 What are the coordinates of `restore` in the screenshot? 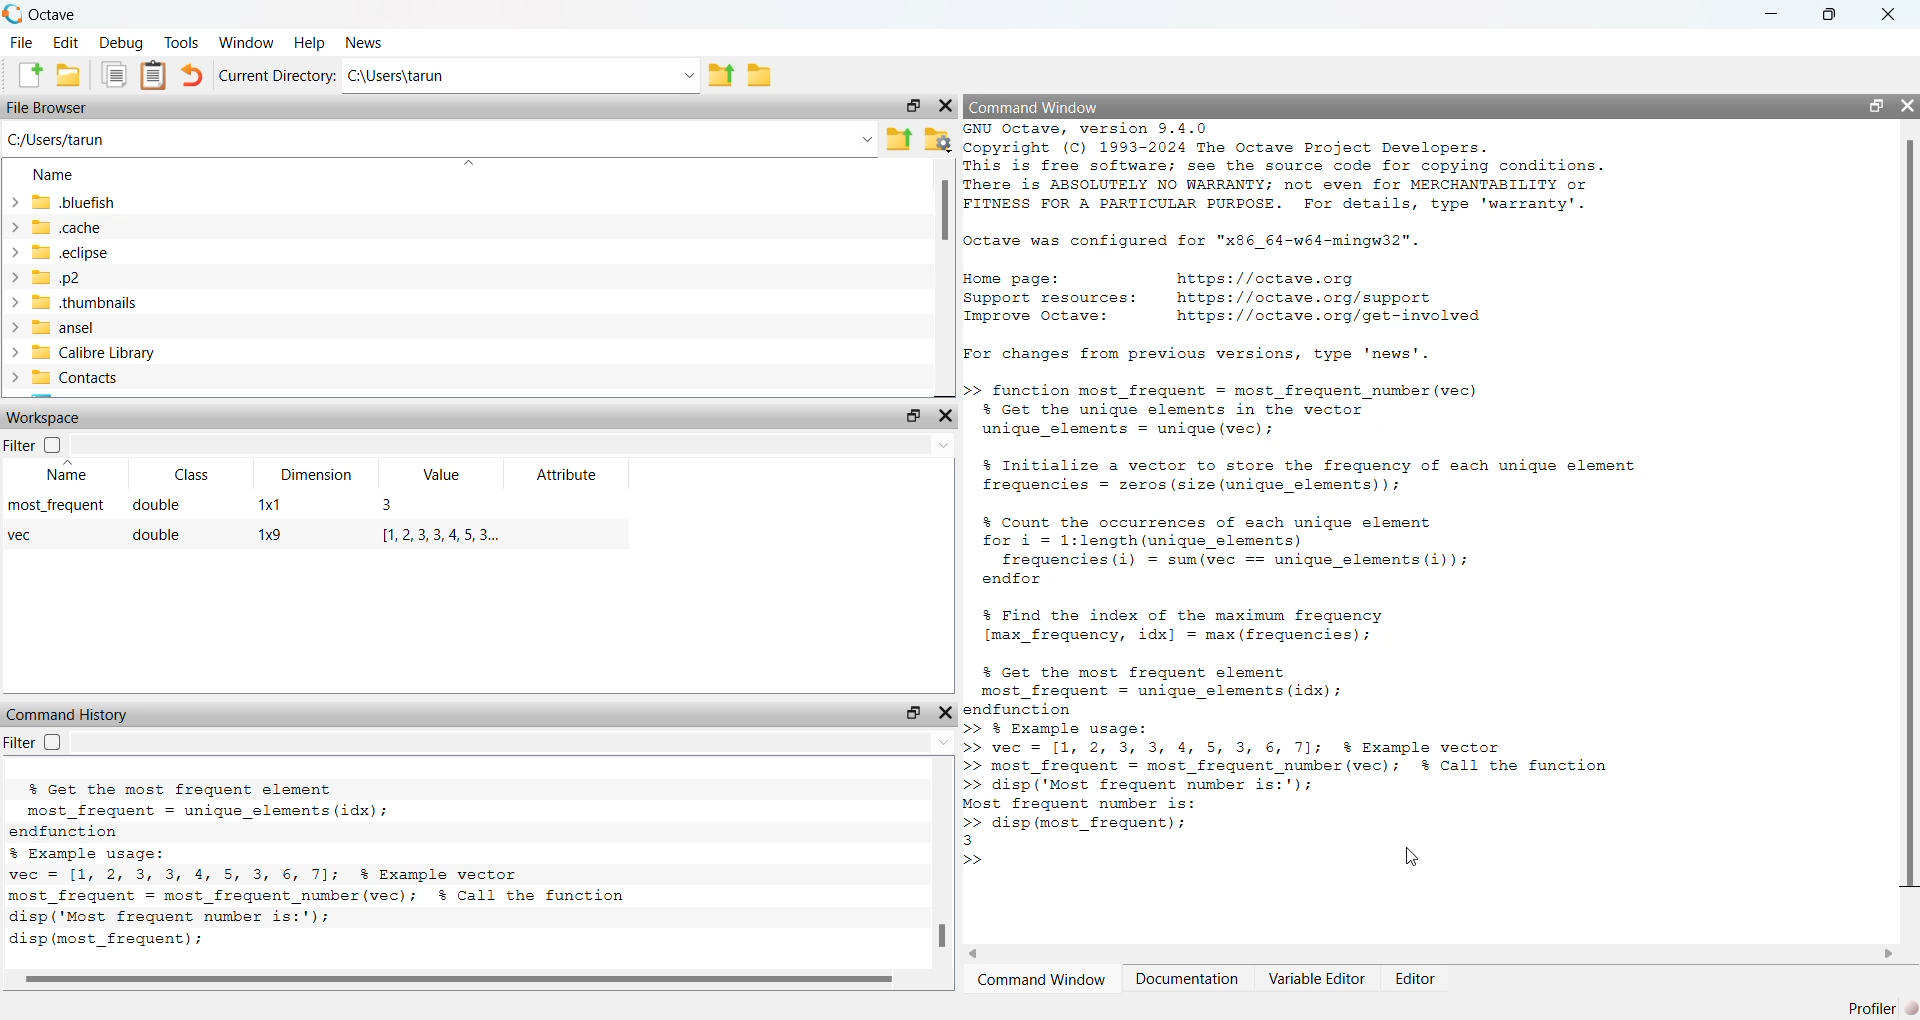 It's located at (1829, 16).